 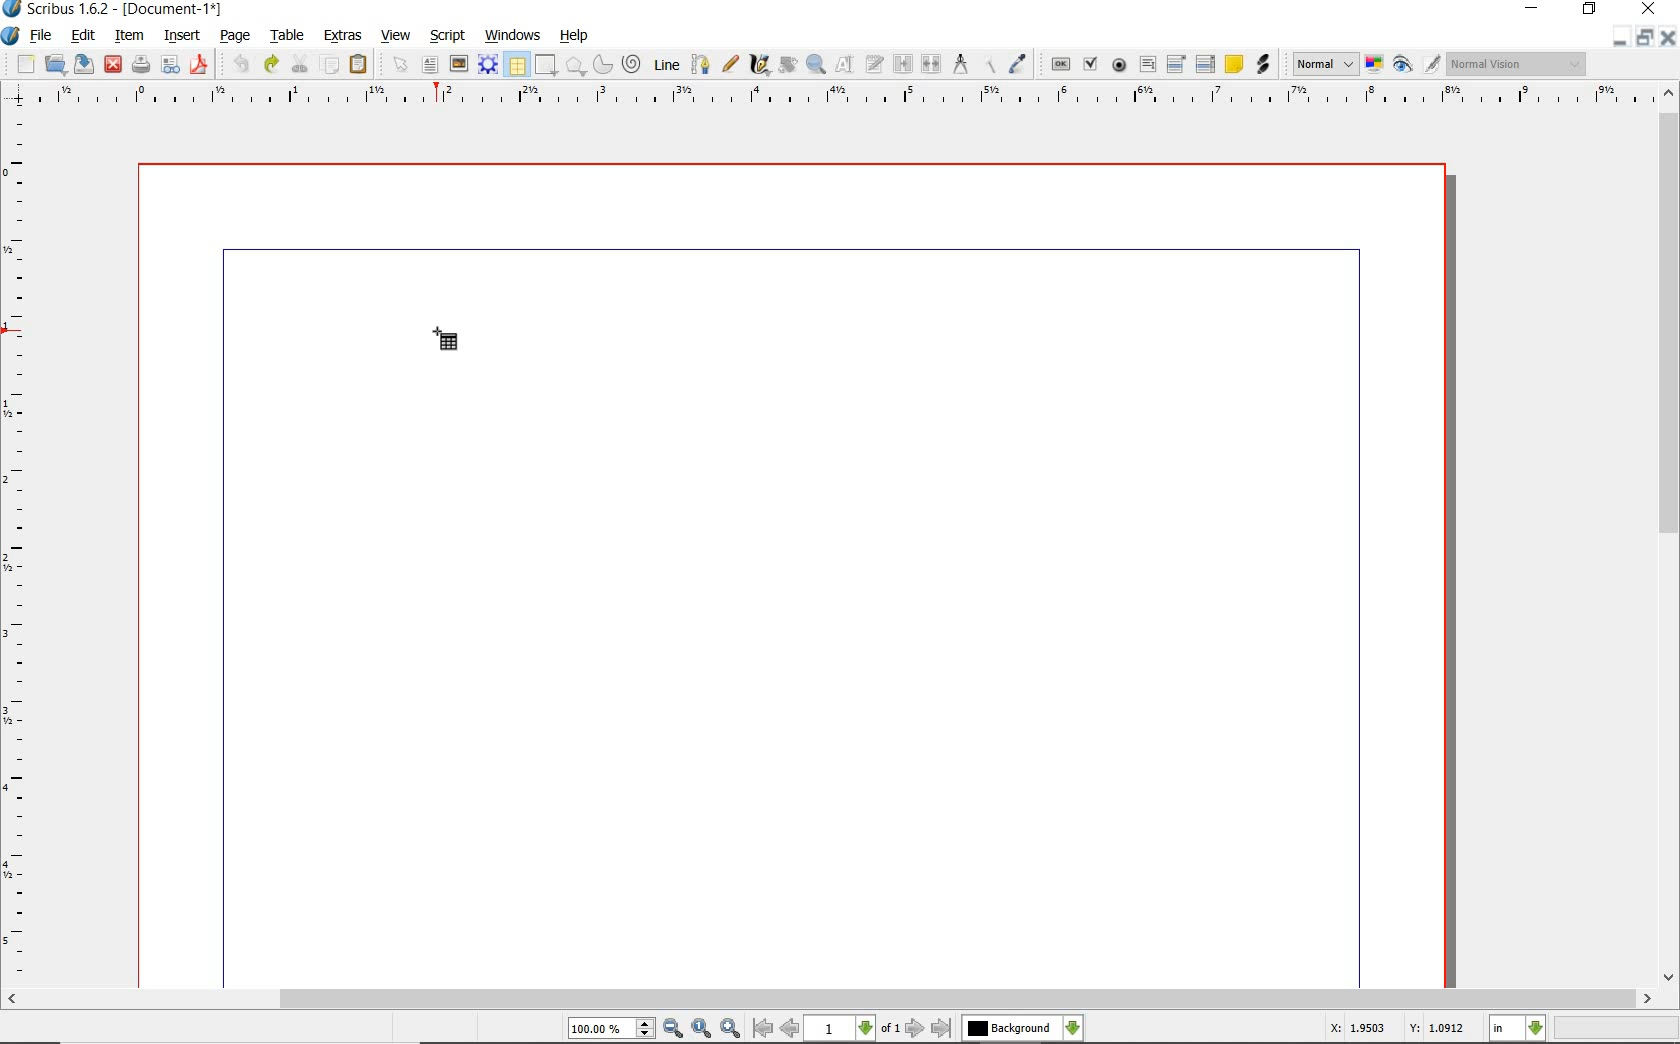 What do you see at coordinates (1618, 38) in the screenshot?
I see `minimize` at bounding box center [1618, 38].